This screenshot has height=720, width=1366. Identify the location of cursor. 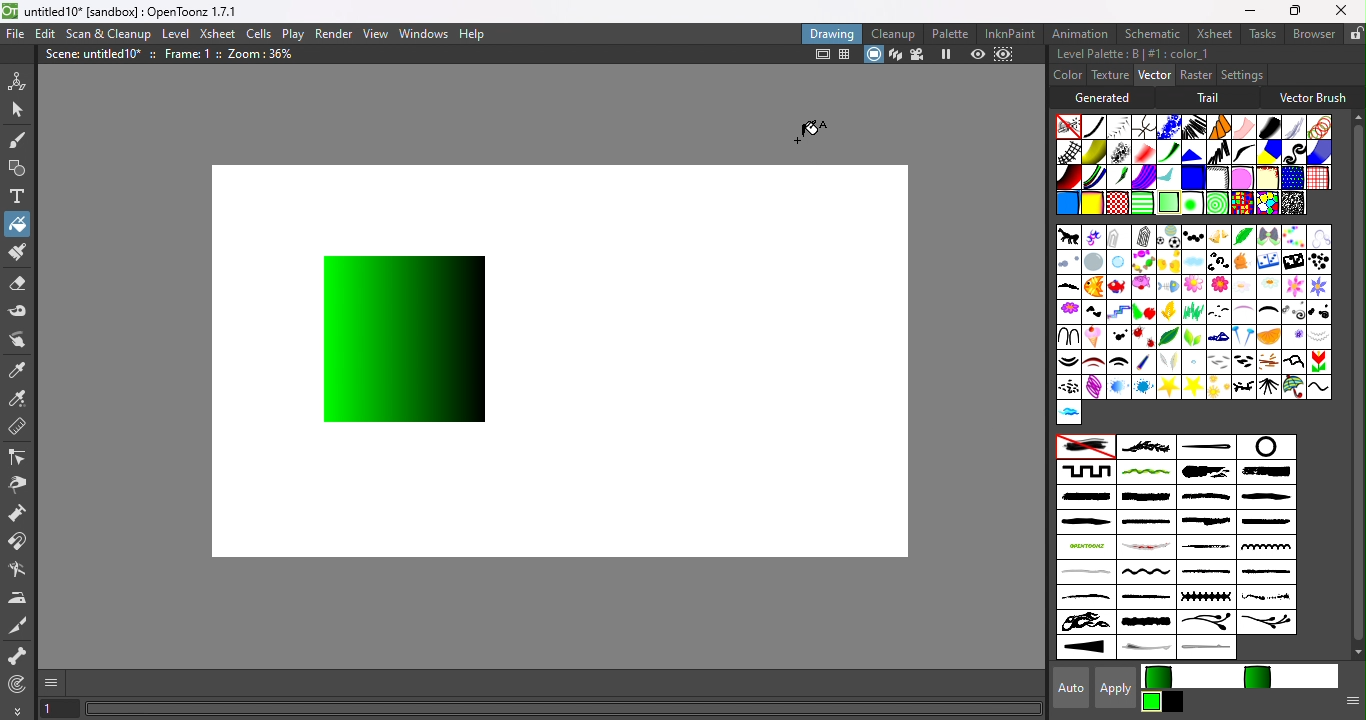
(815, 124).